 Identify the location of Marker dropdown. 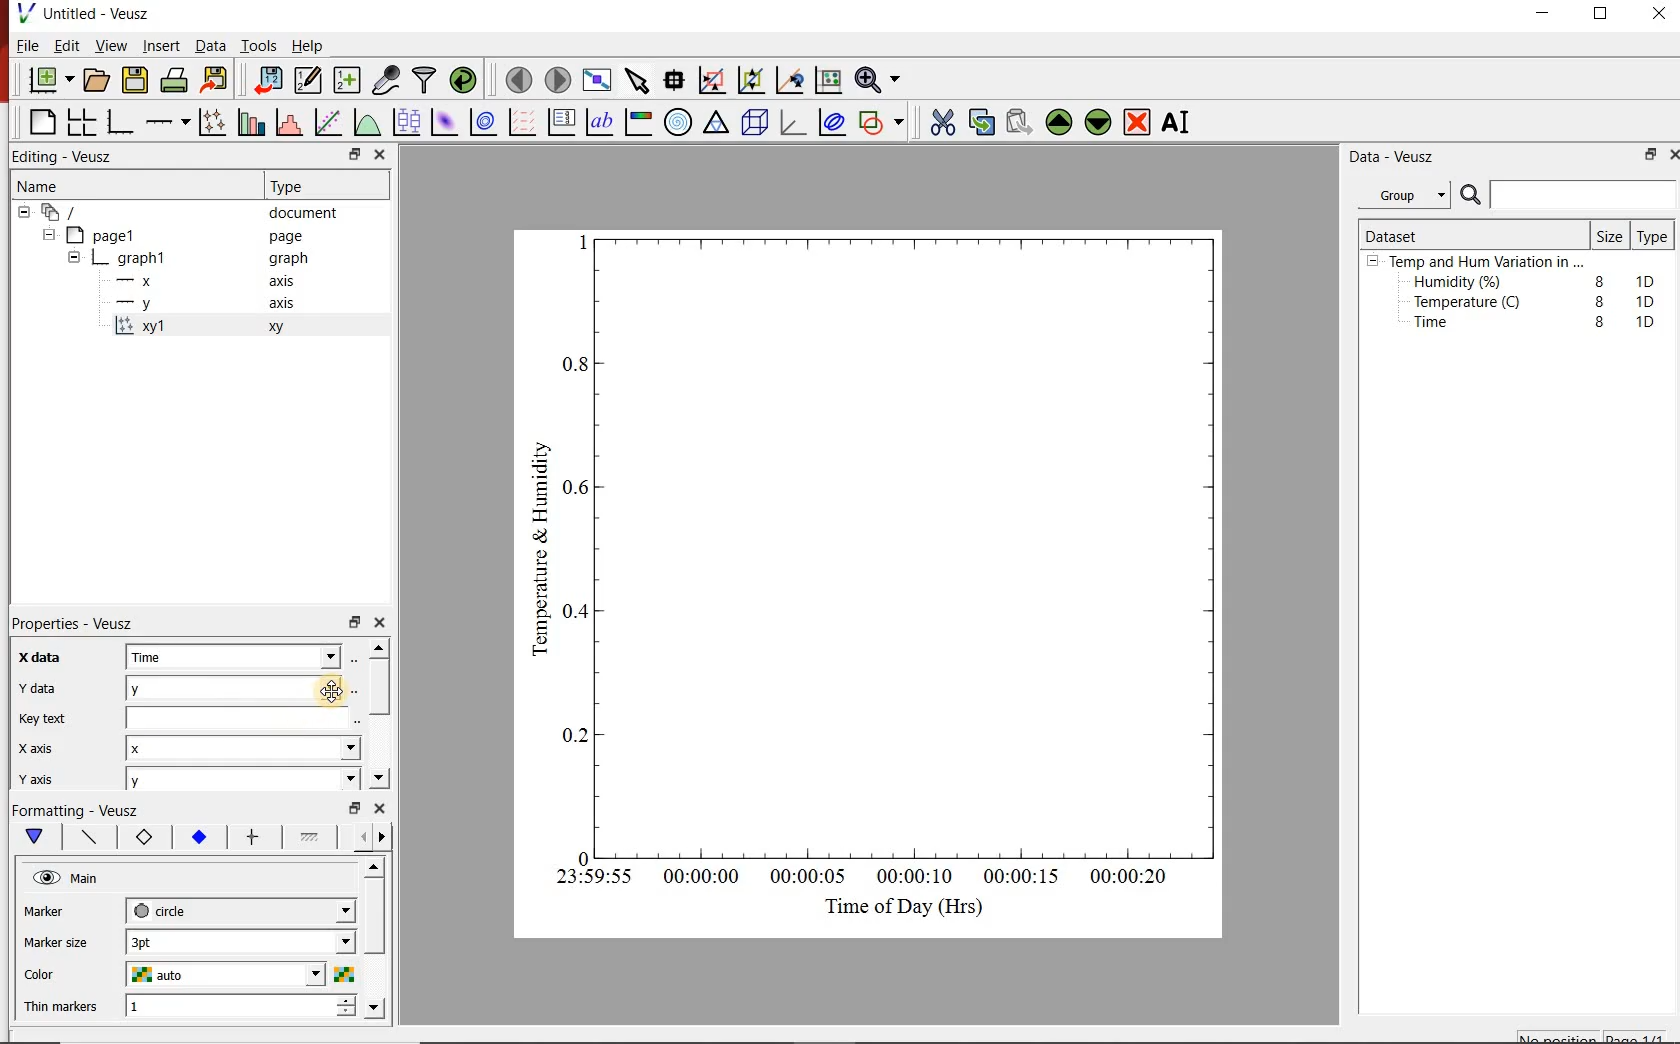
(315, 911).